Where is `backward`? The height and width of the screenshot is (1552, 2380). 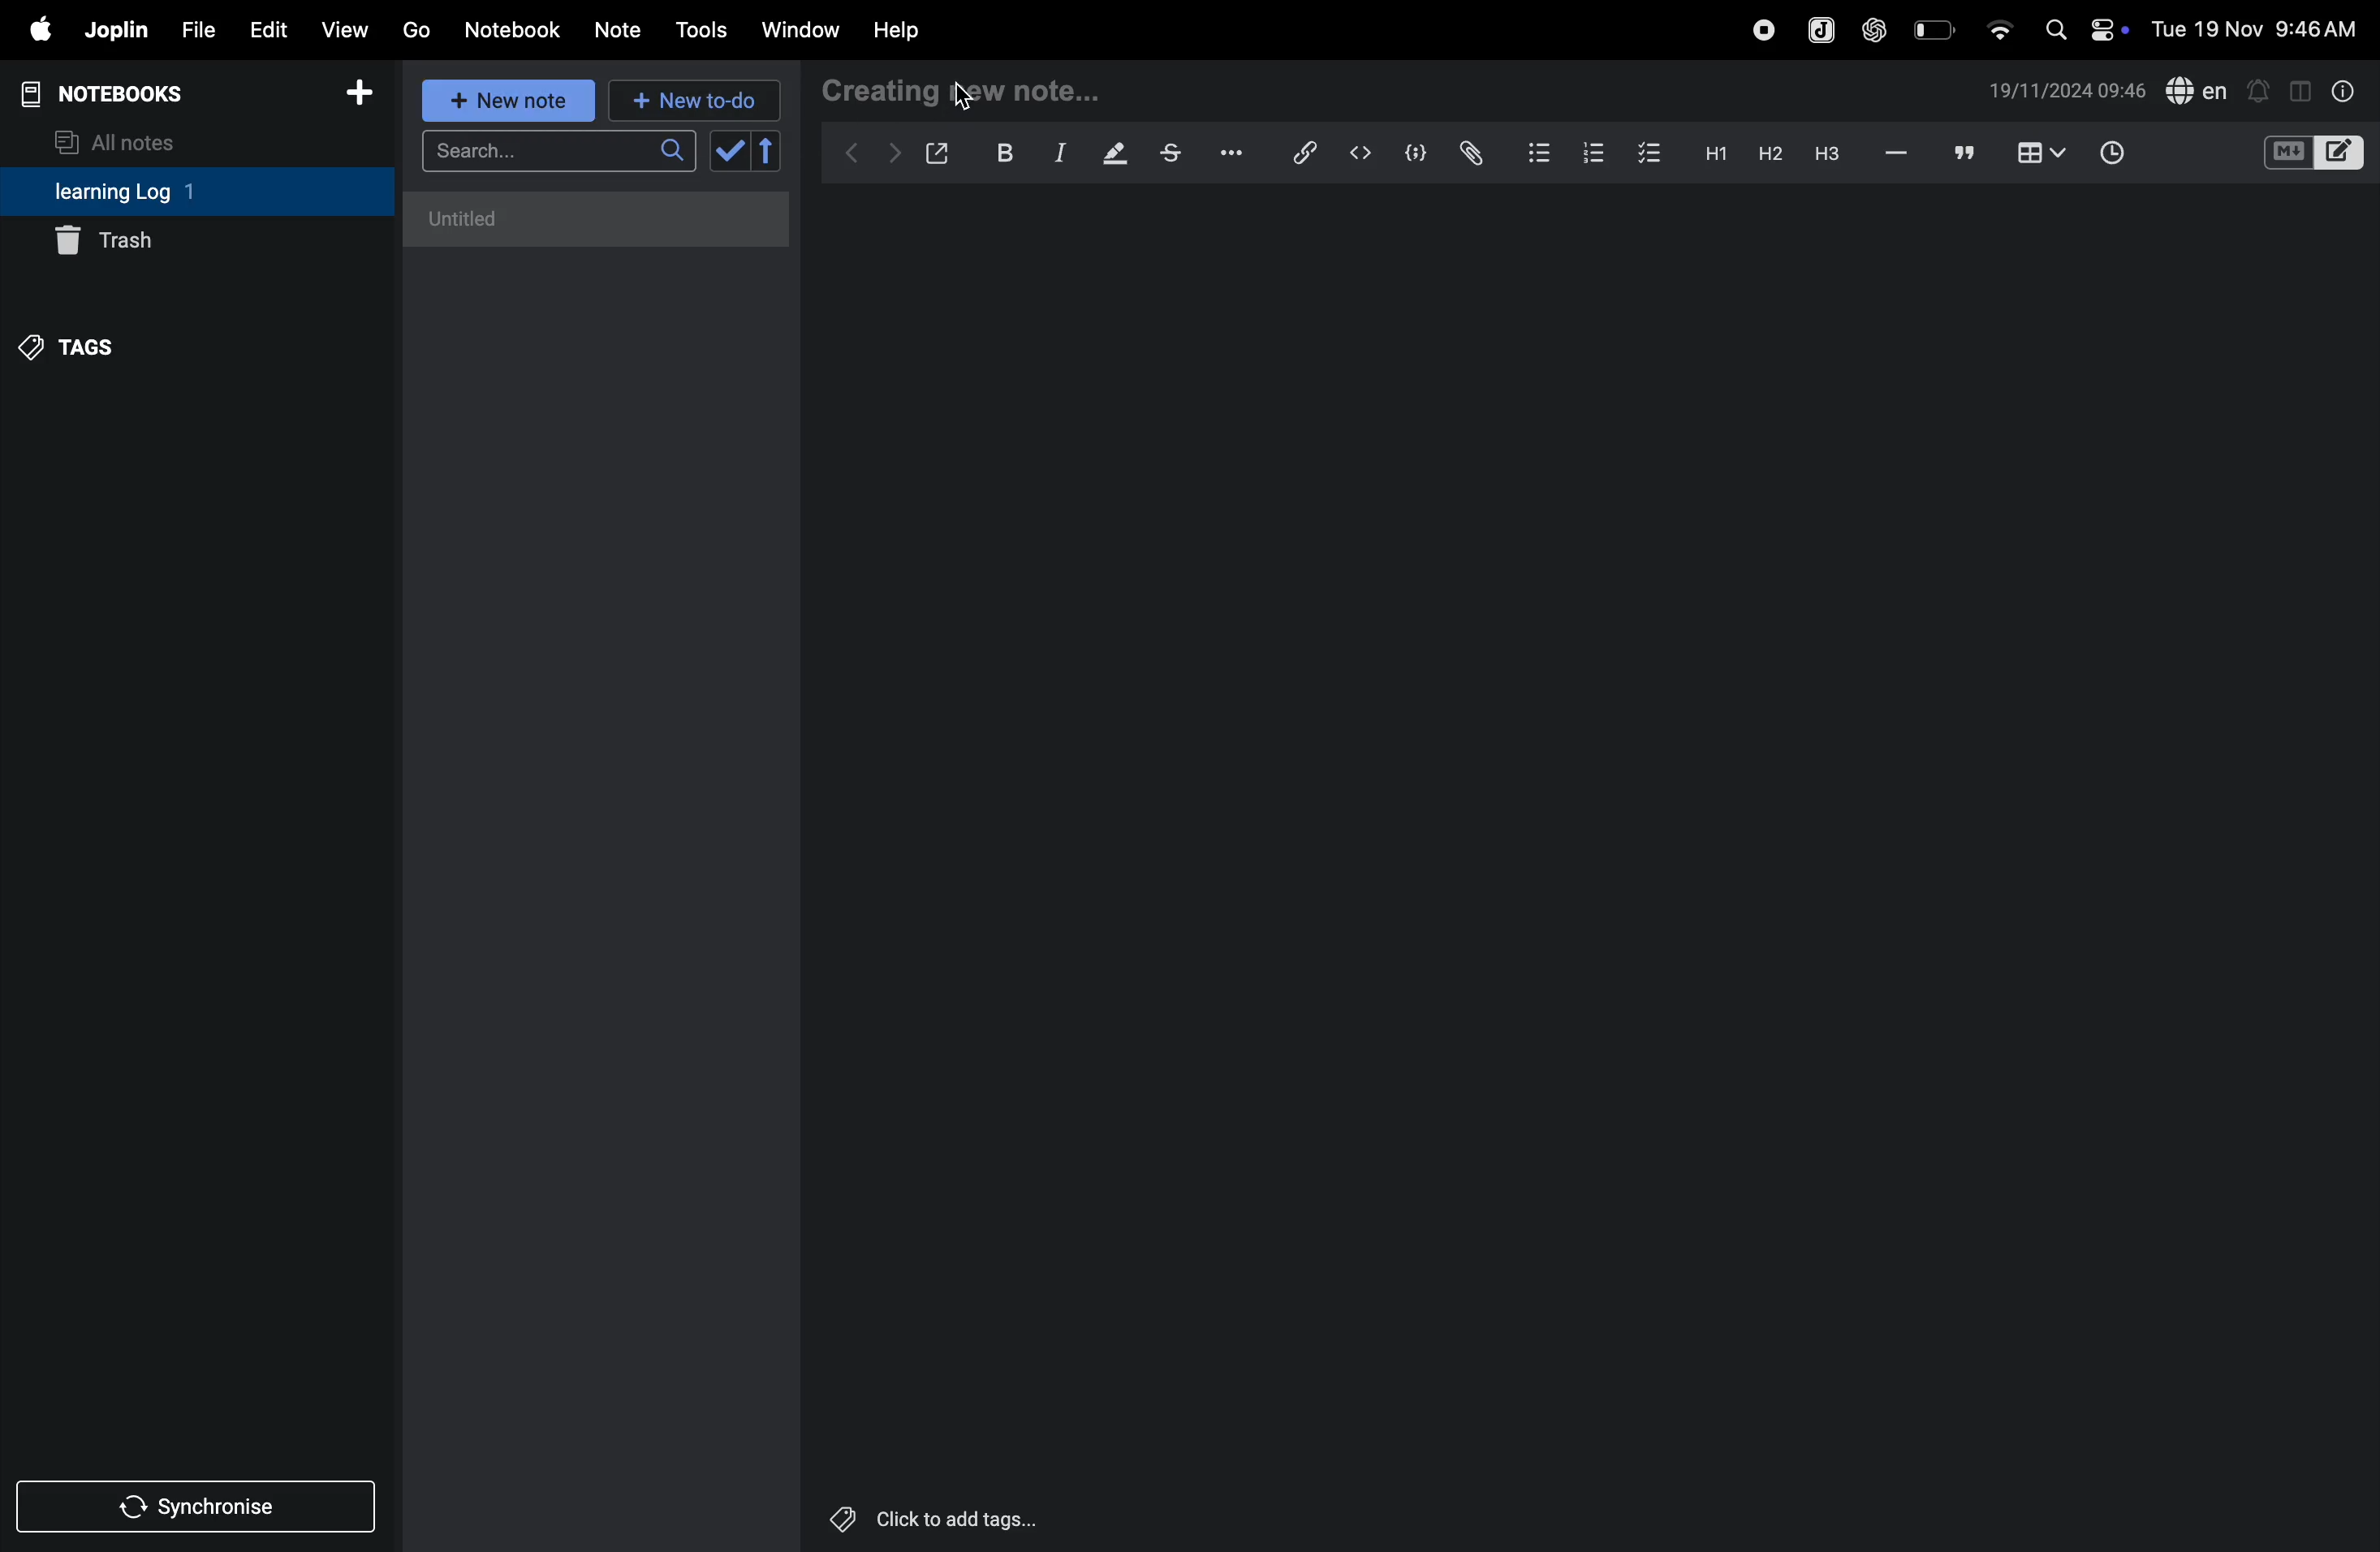
backward is located at coordinates (853, 150).